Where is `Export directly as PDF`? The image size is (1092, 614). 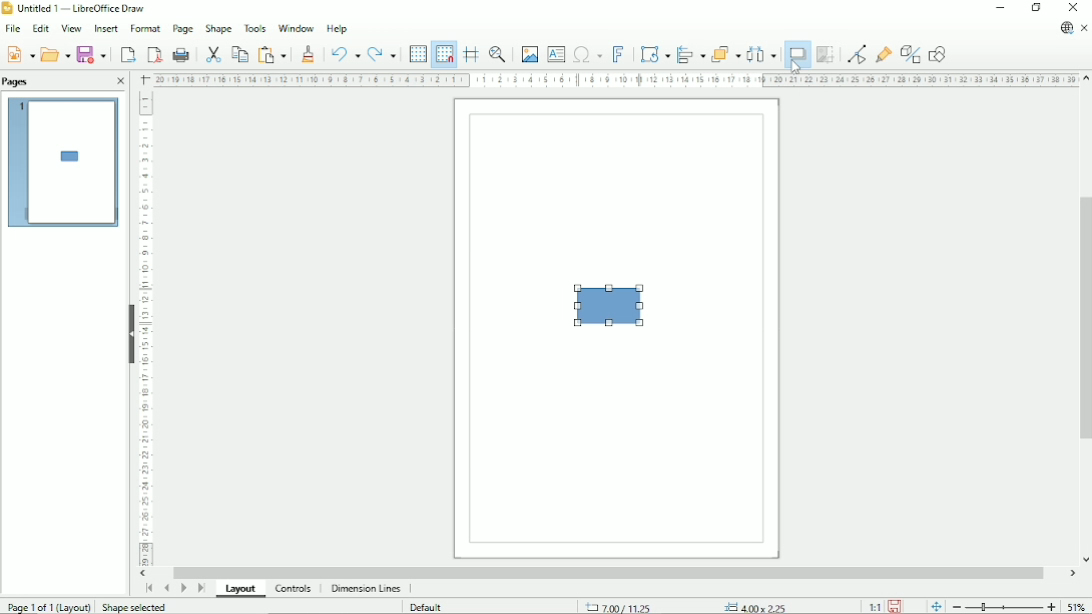
Export directly as PDF is located at coordinates (154, 54).